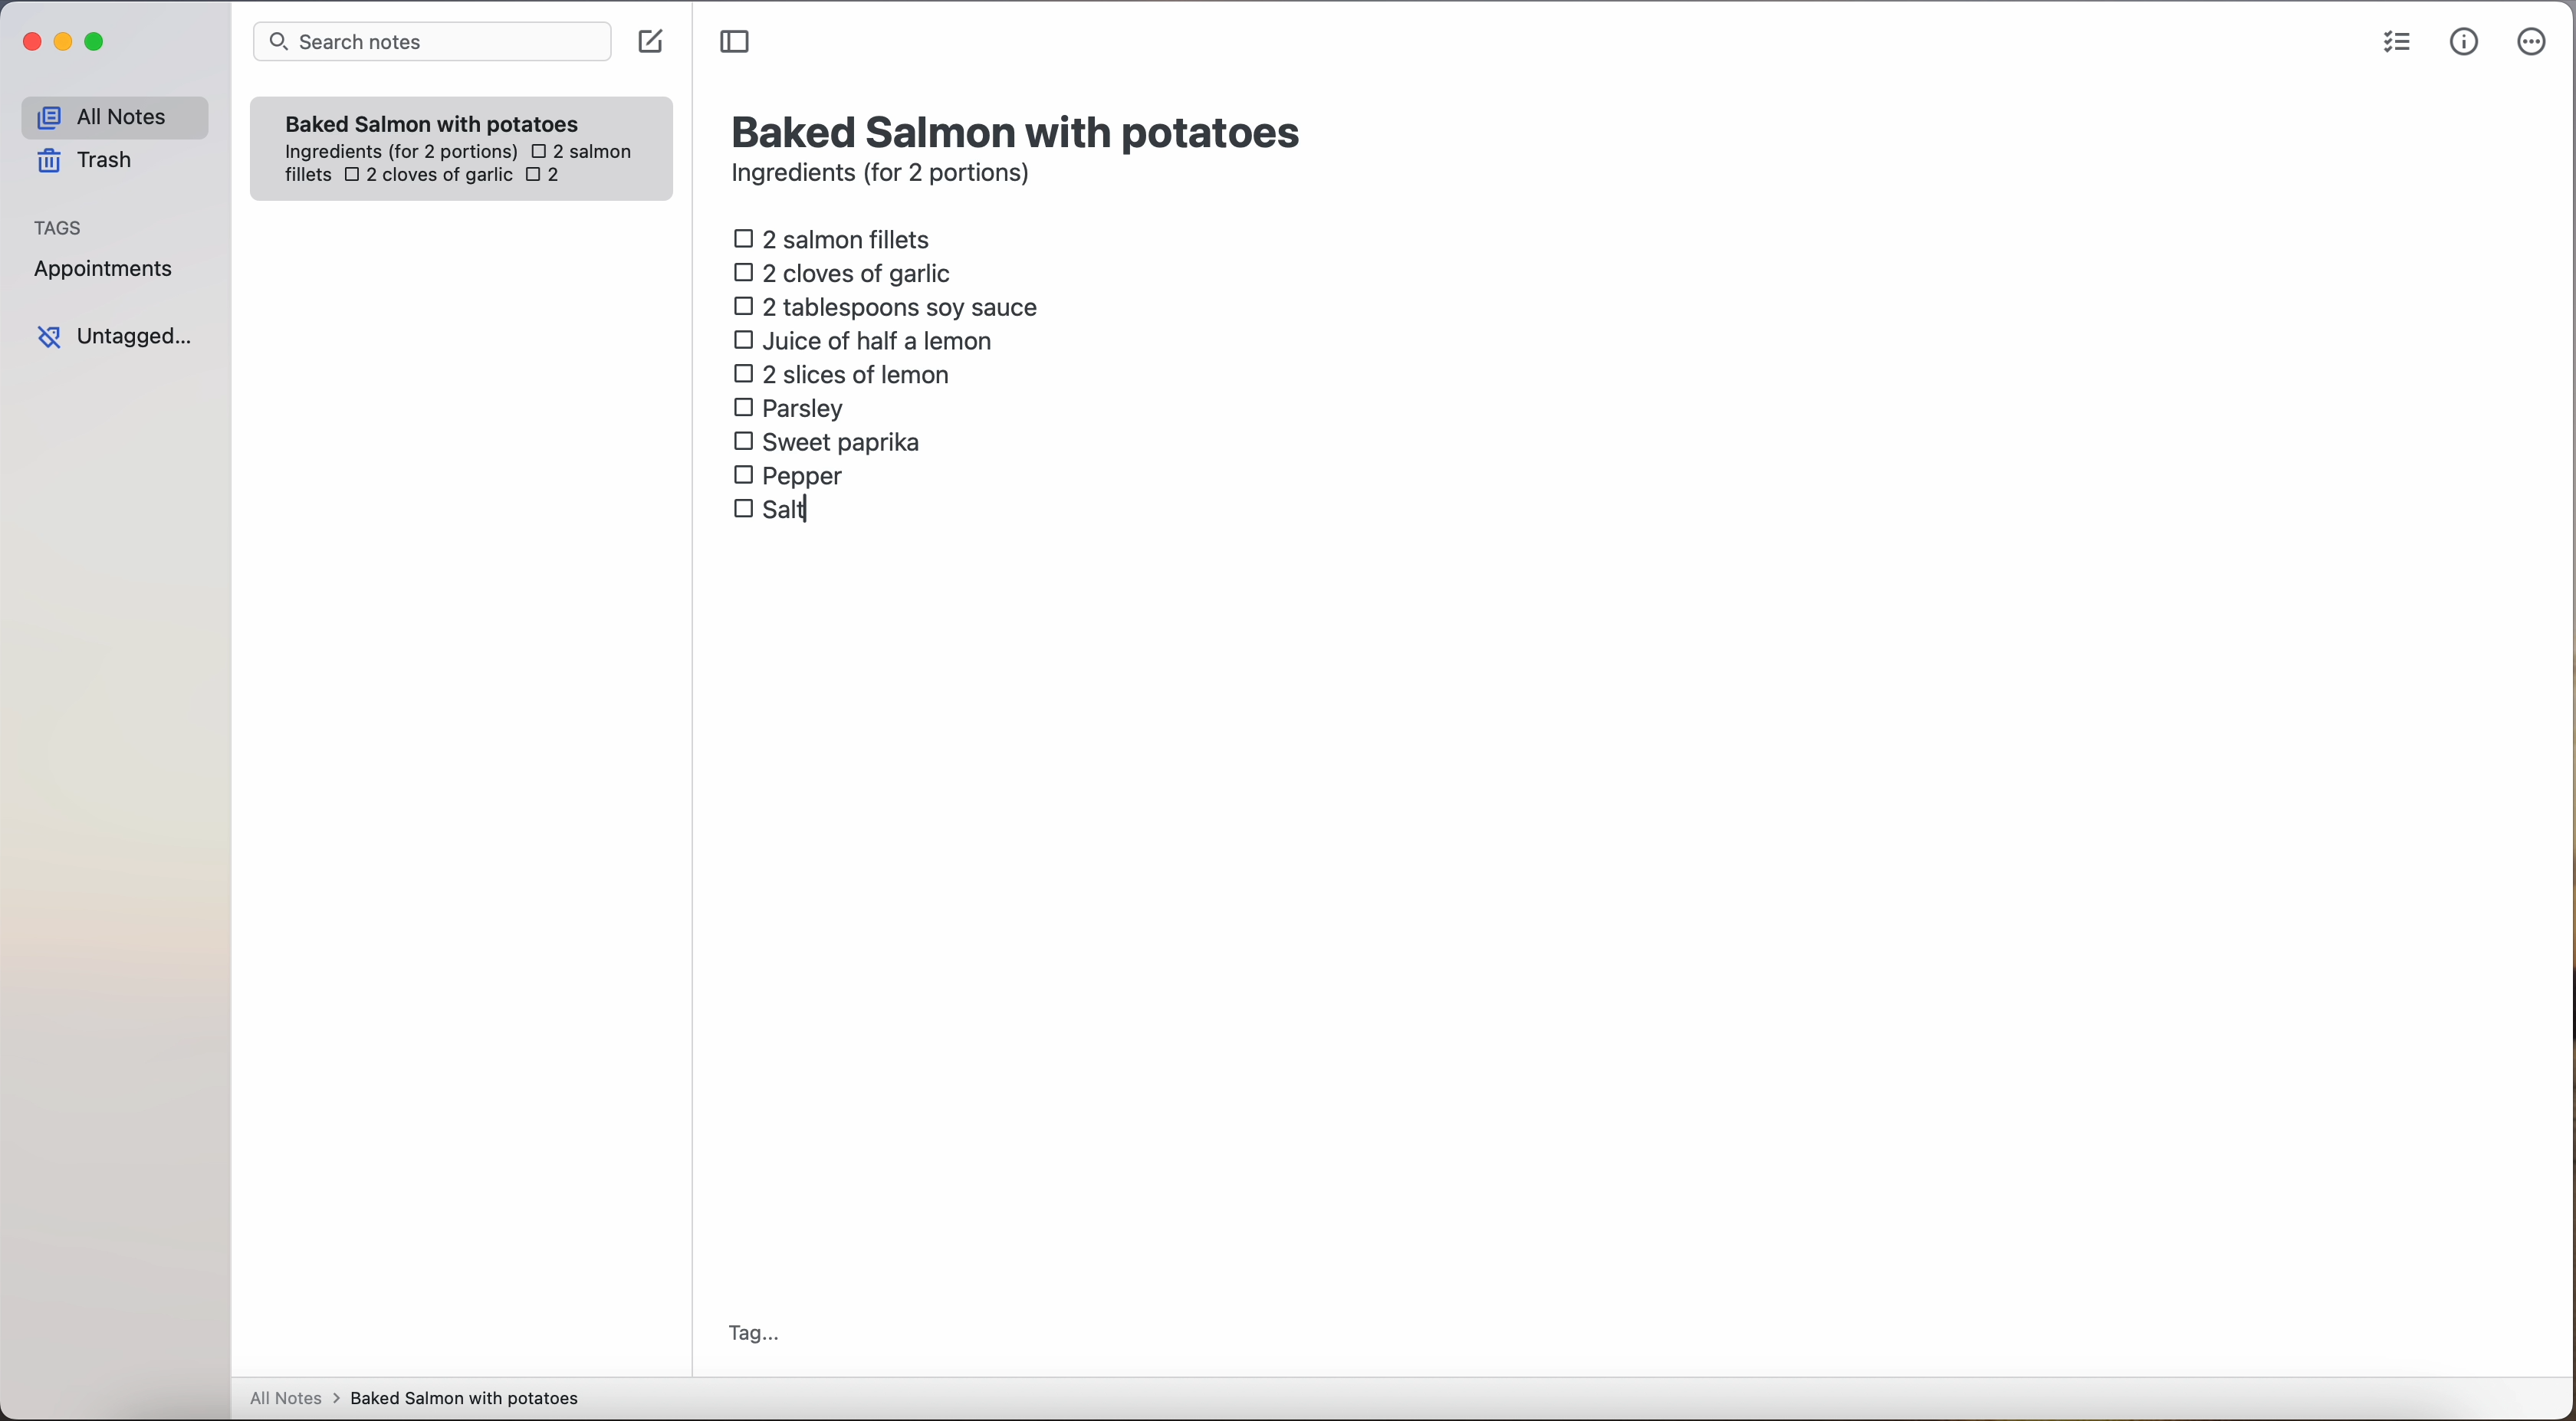 The image size is (2576, 1421). I want to click on close Simplenote, so click(29, 43).